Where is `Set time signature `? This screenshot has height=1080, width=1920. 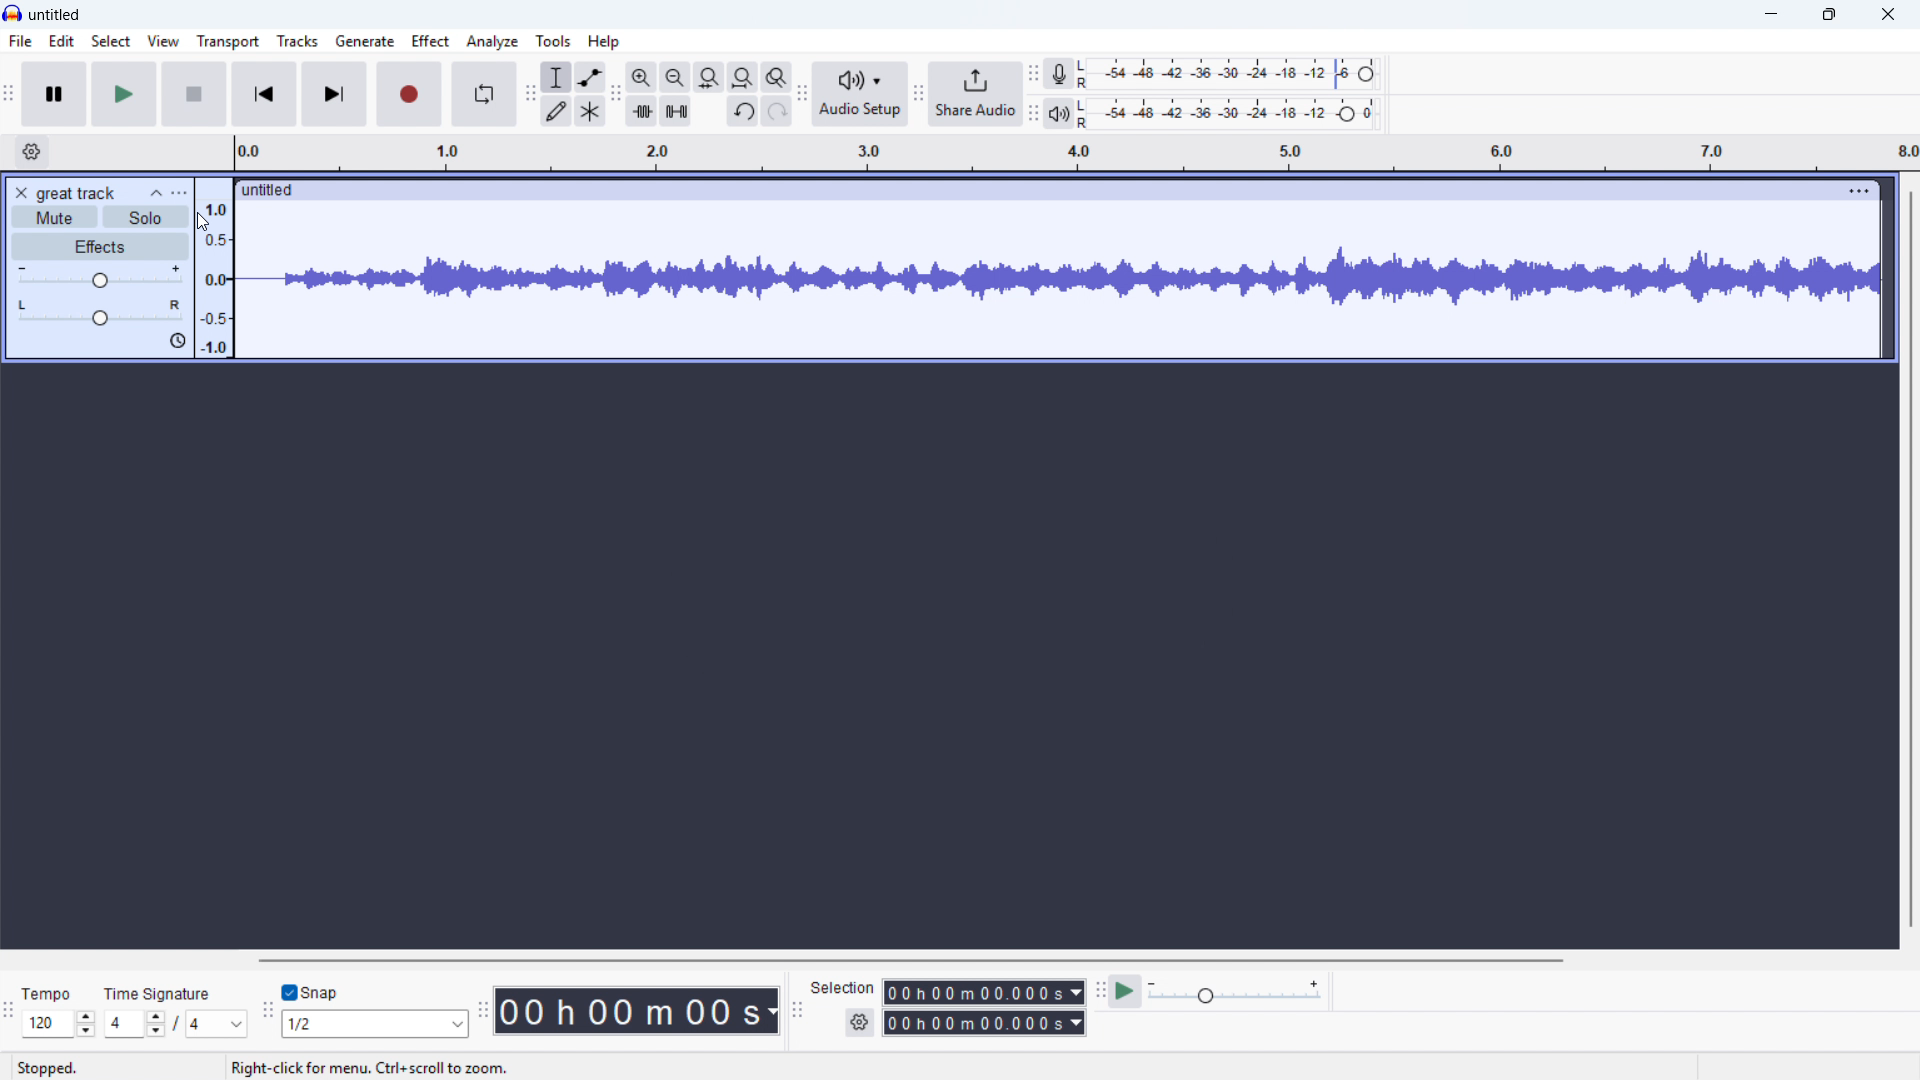 Set time signature  is located at coordinates (177, 1024).